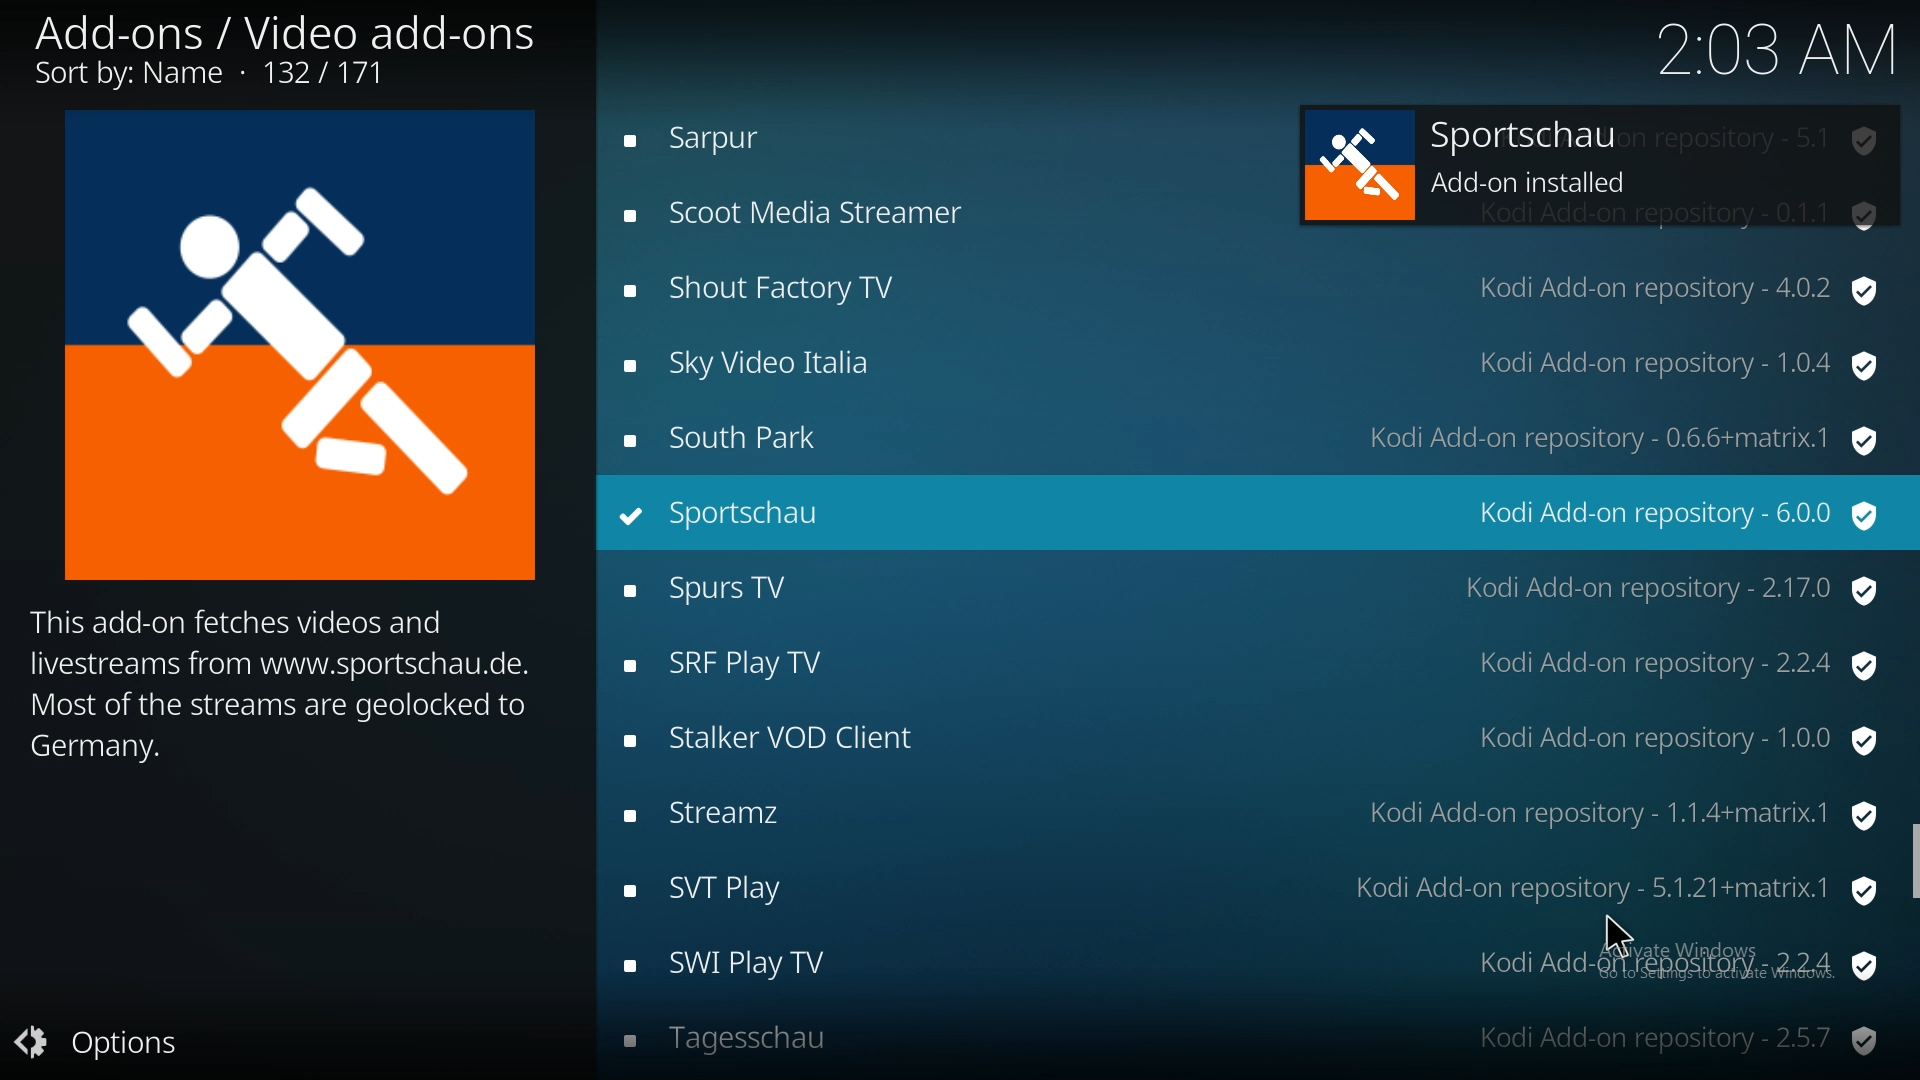 Image resolution: width=1920 pixels, height=1080 pixels. What do you see at coordinates (272, 693) in the screenshot?
I see `info` at bounding box center [272, 693].